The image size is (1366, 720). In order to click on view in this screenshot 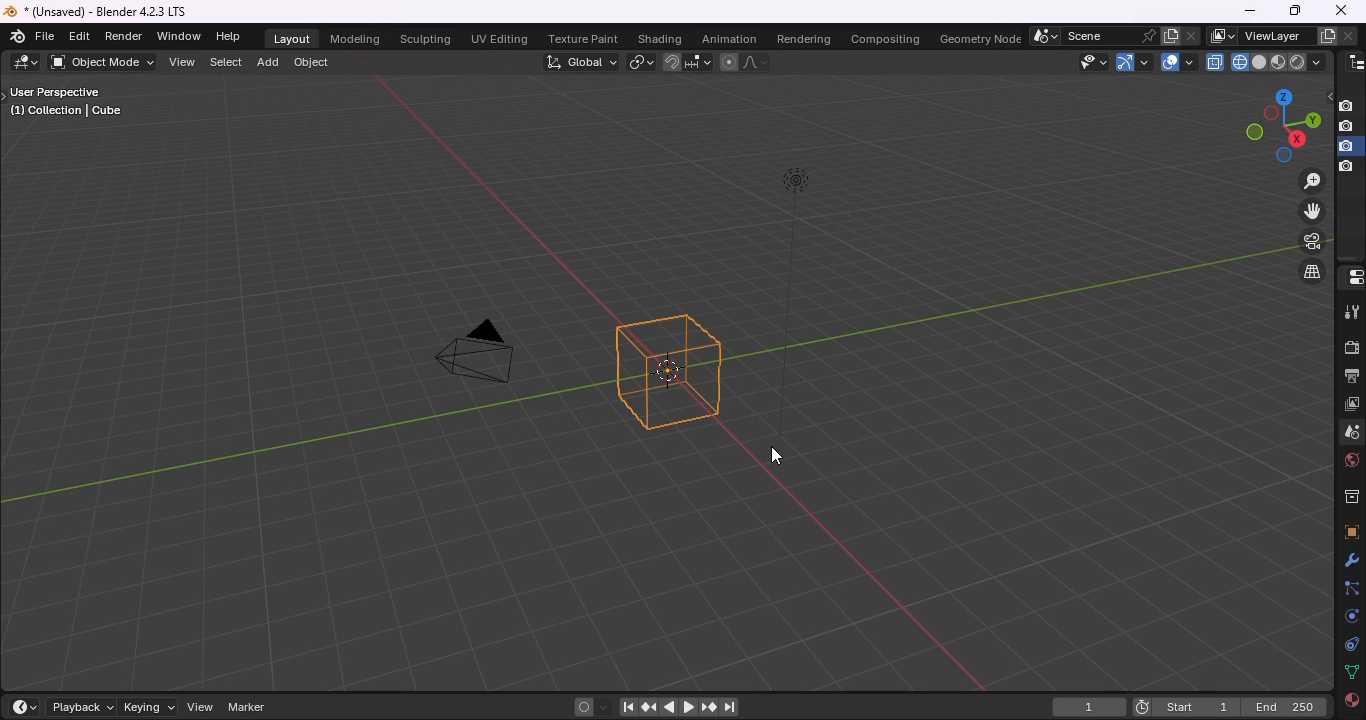, I will do `click(182, 62)`.